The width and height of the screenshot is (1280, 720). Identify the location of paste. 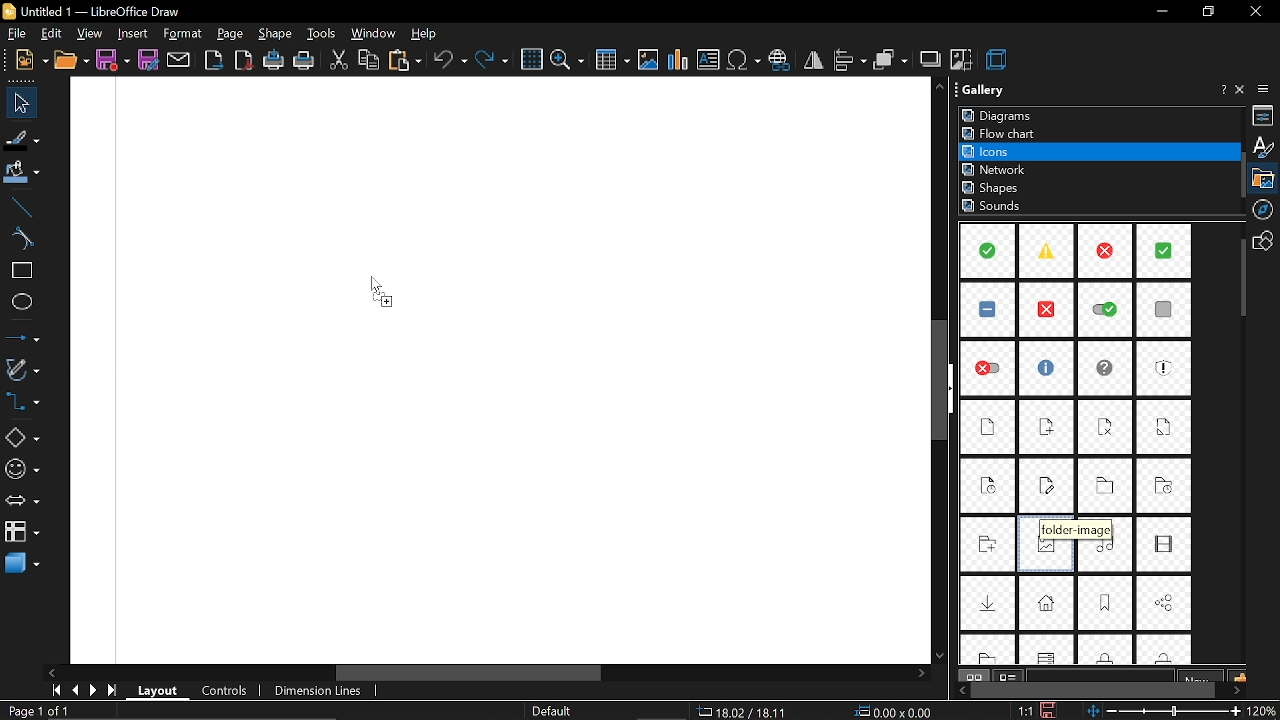
(404, 60).